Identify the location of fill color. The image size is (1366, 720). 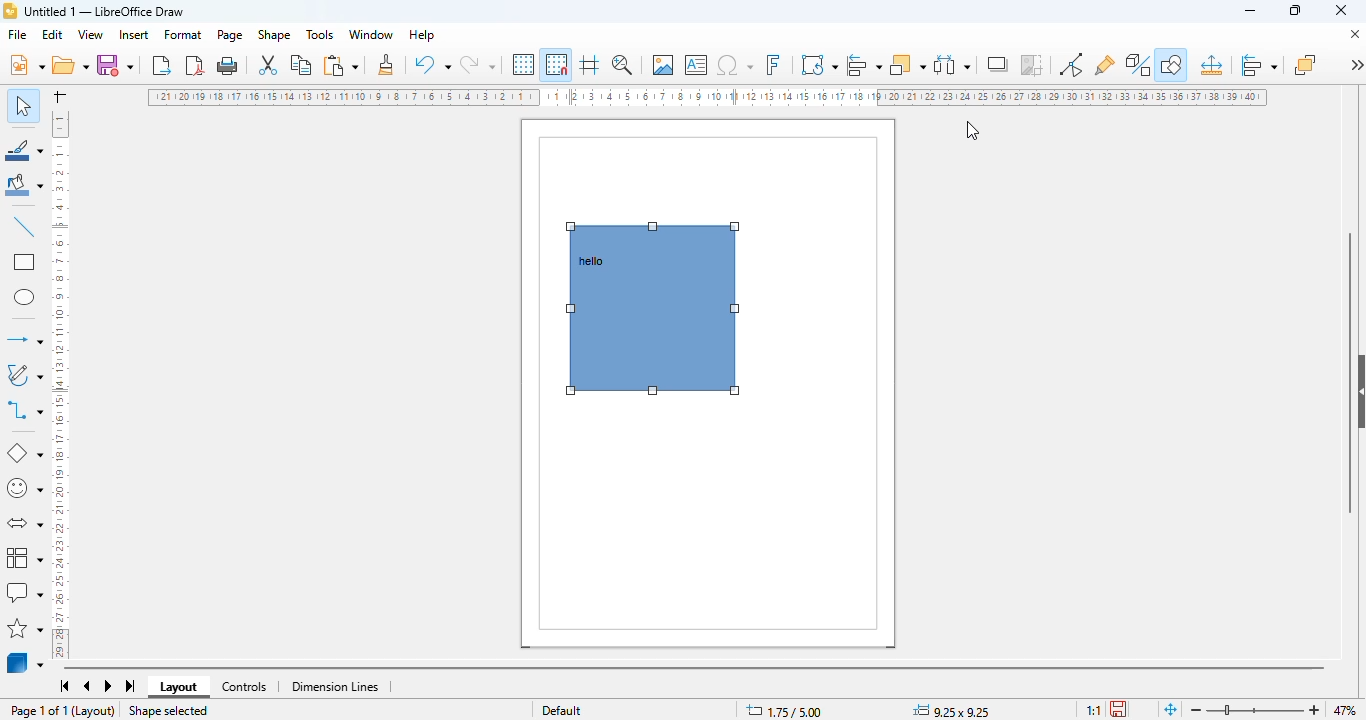
(25, 185).